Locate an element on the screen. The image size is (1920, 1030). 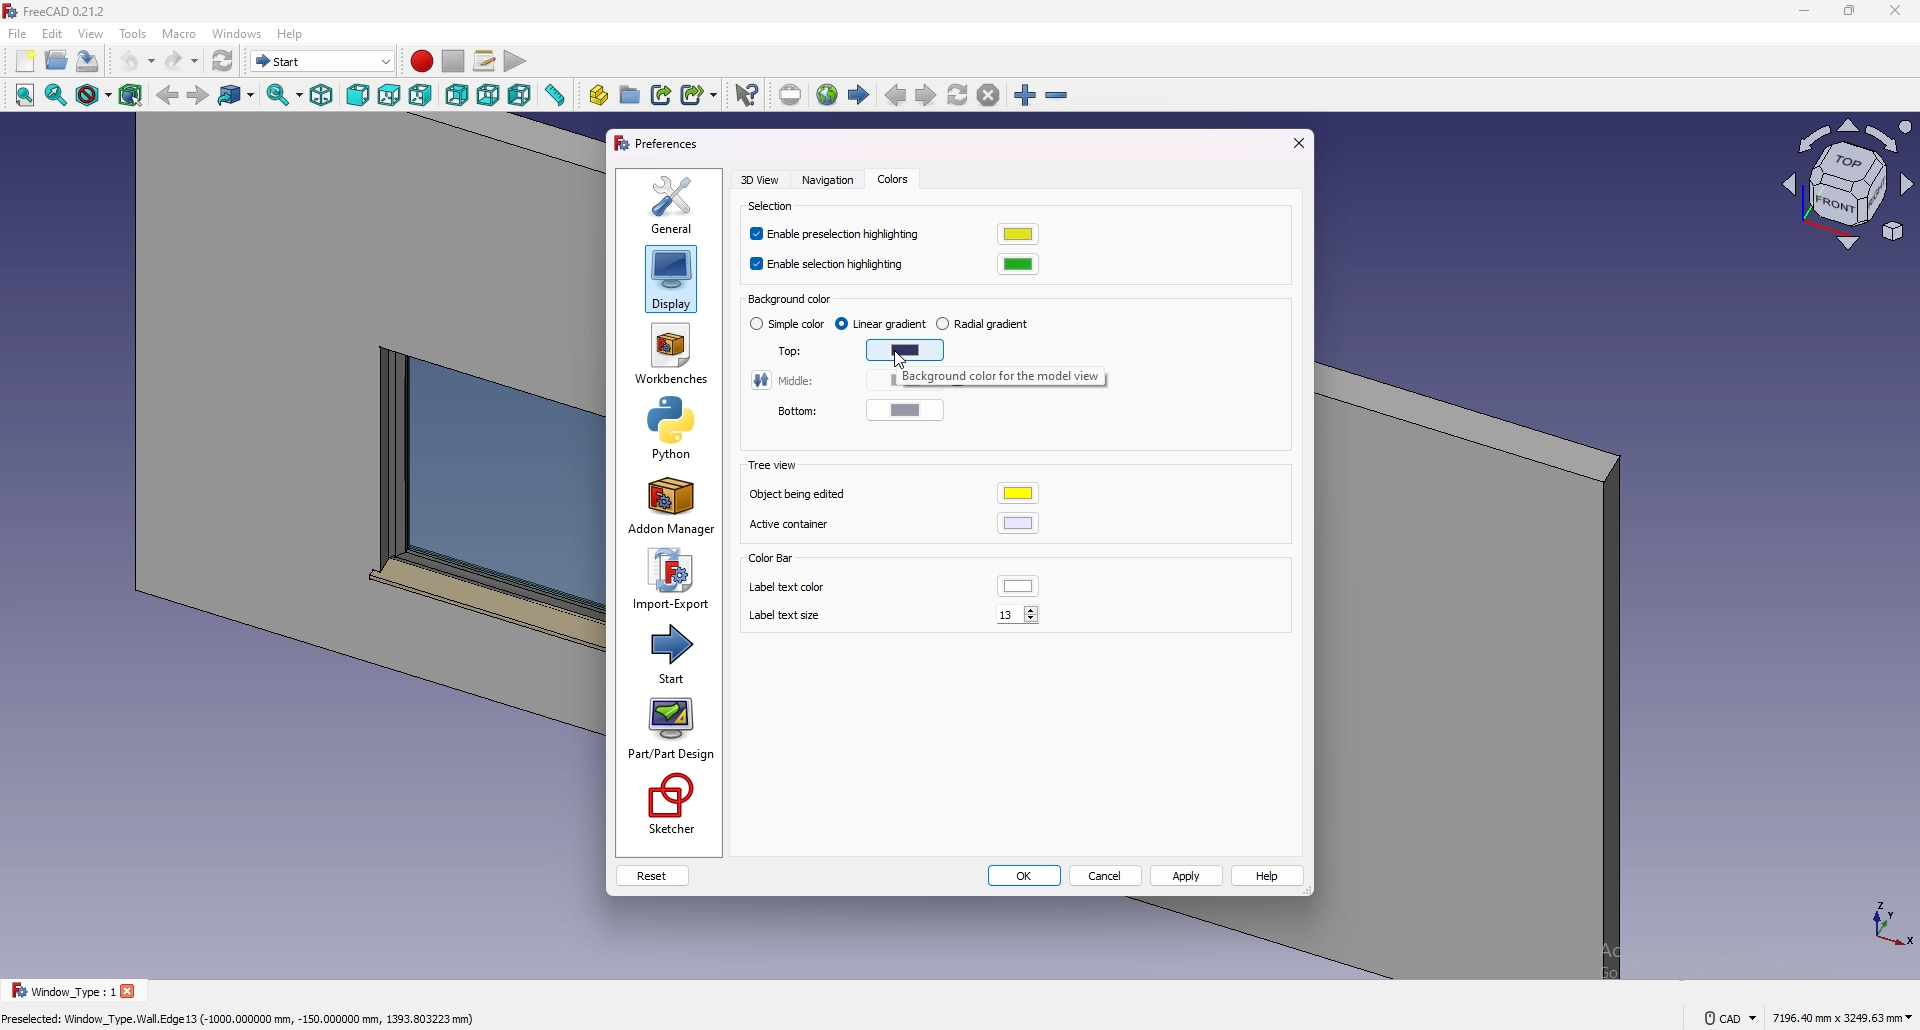
go to link object is located at coordinates (238, 96).